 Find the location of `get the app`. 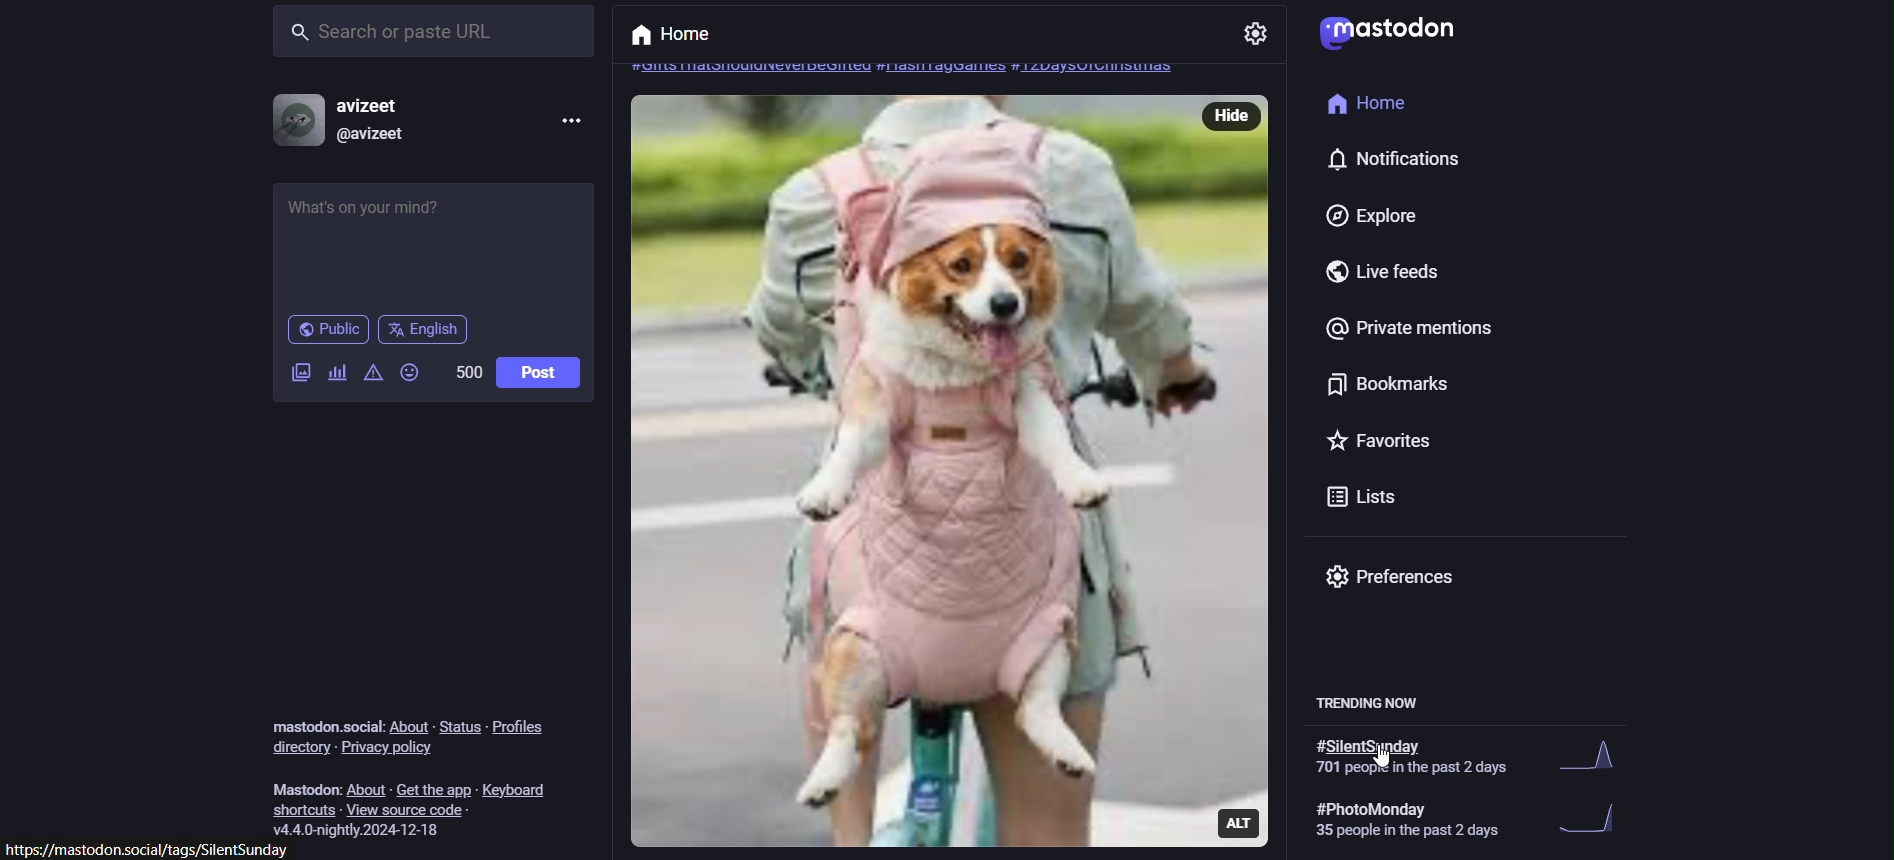

get the app is located at coordinates (433, 788).